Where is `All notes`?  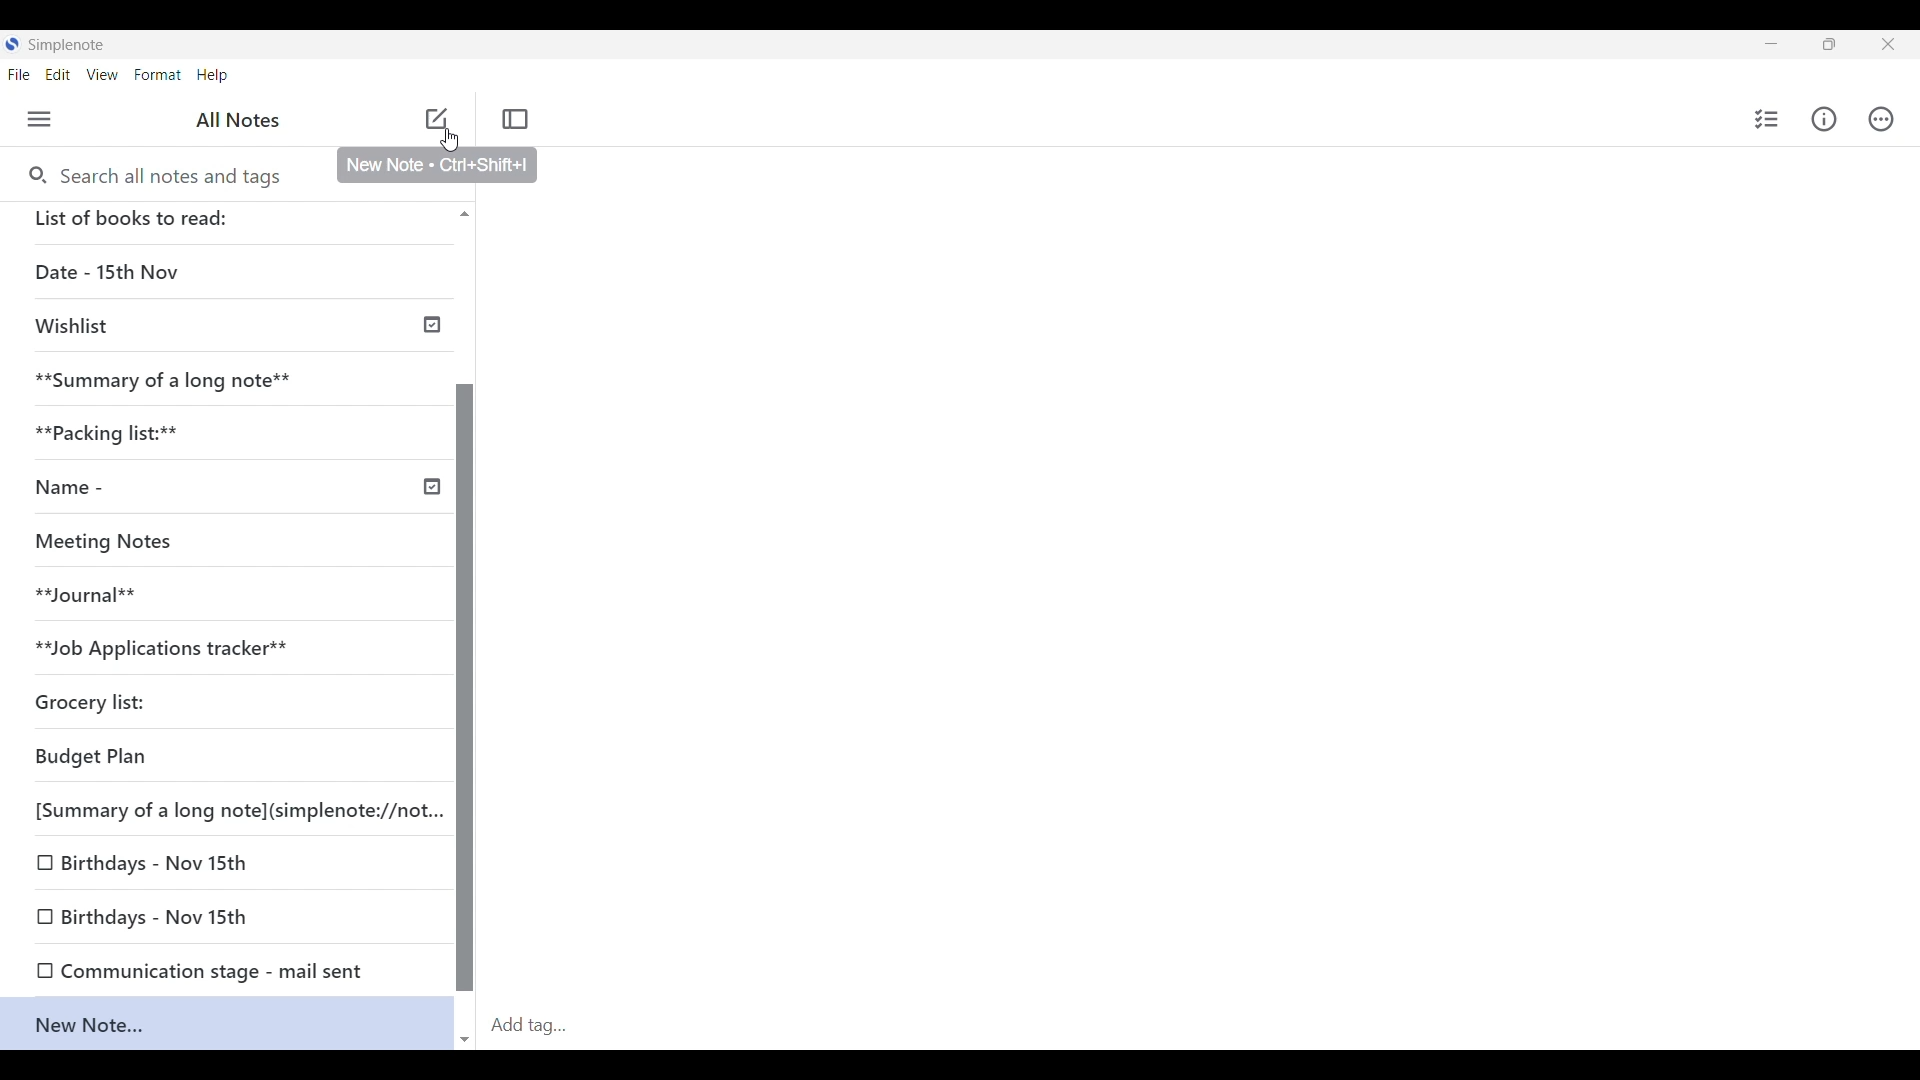
All notes is located at coordinates (243, 120).